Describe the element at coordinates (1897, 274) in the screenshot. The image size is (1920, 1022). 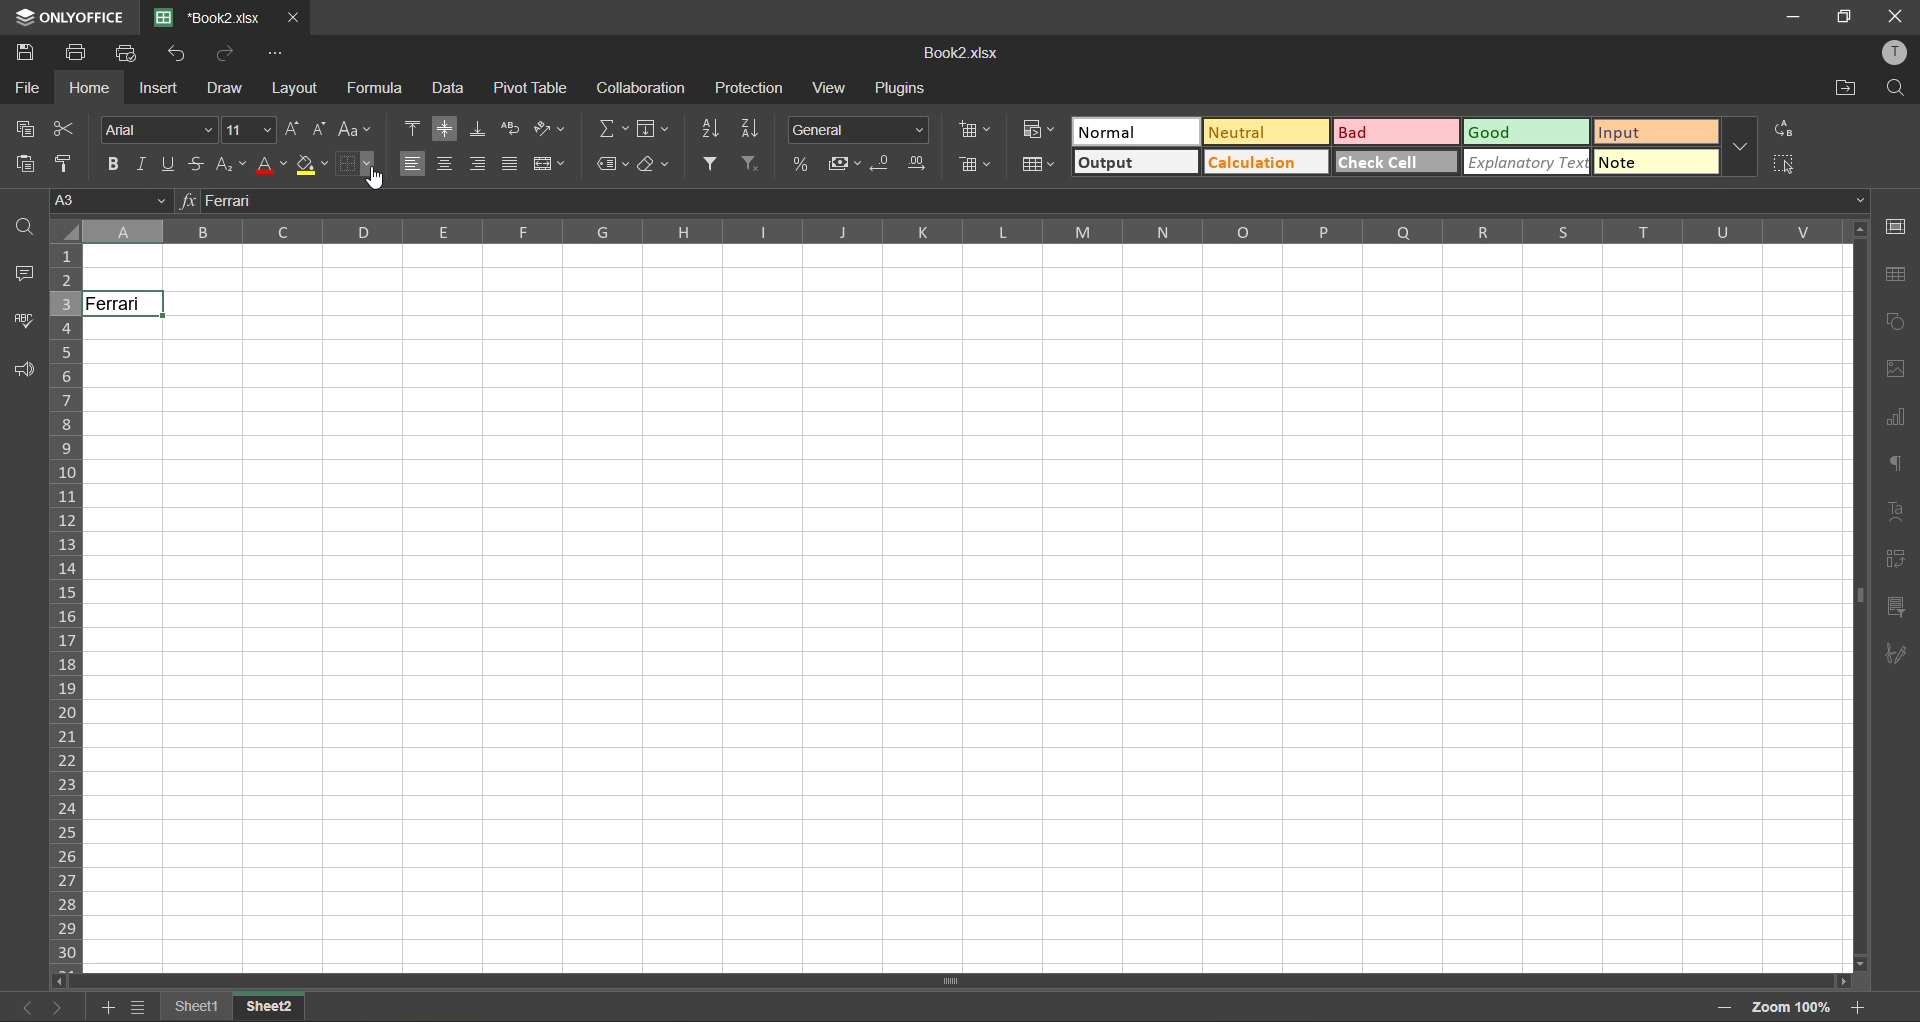
I see `table` at that location.